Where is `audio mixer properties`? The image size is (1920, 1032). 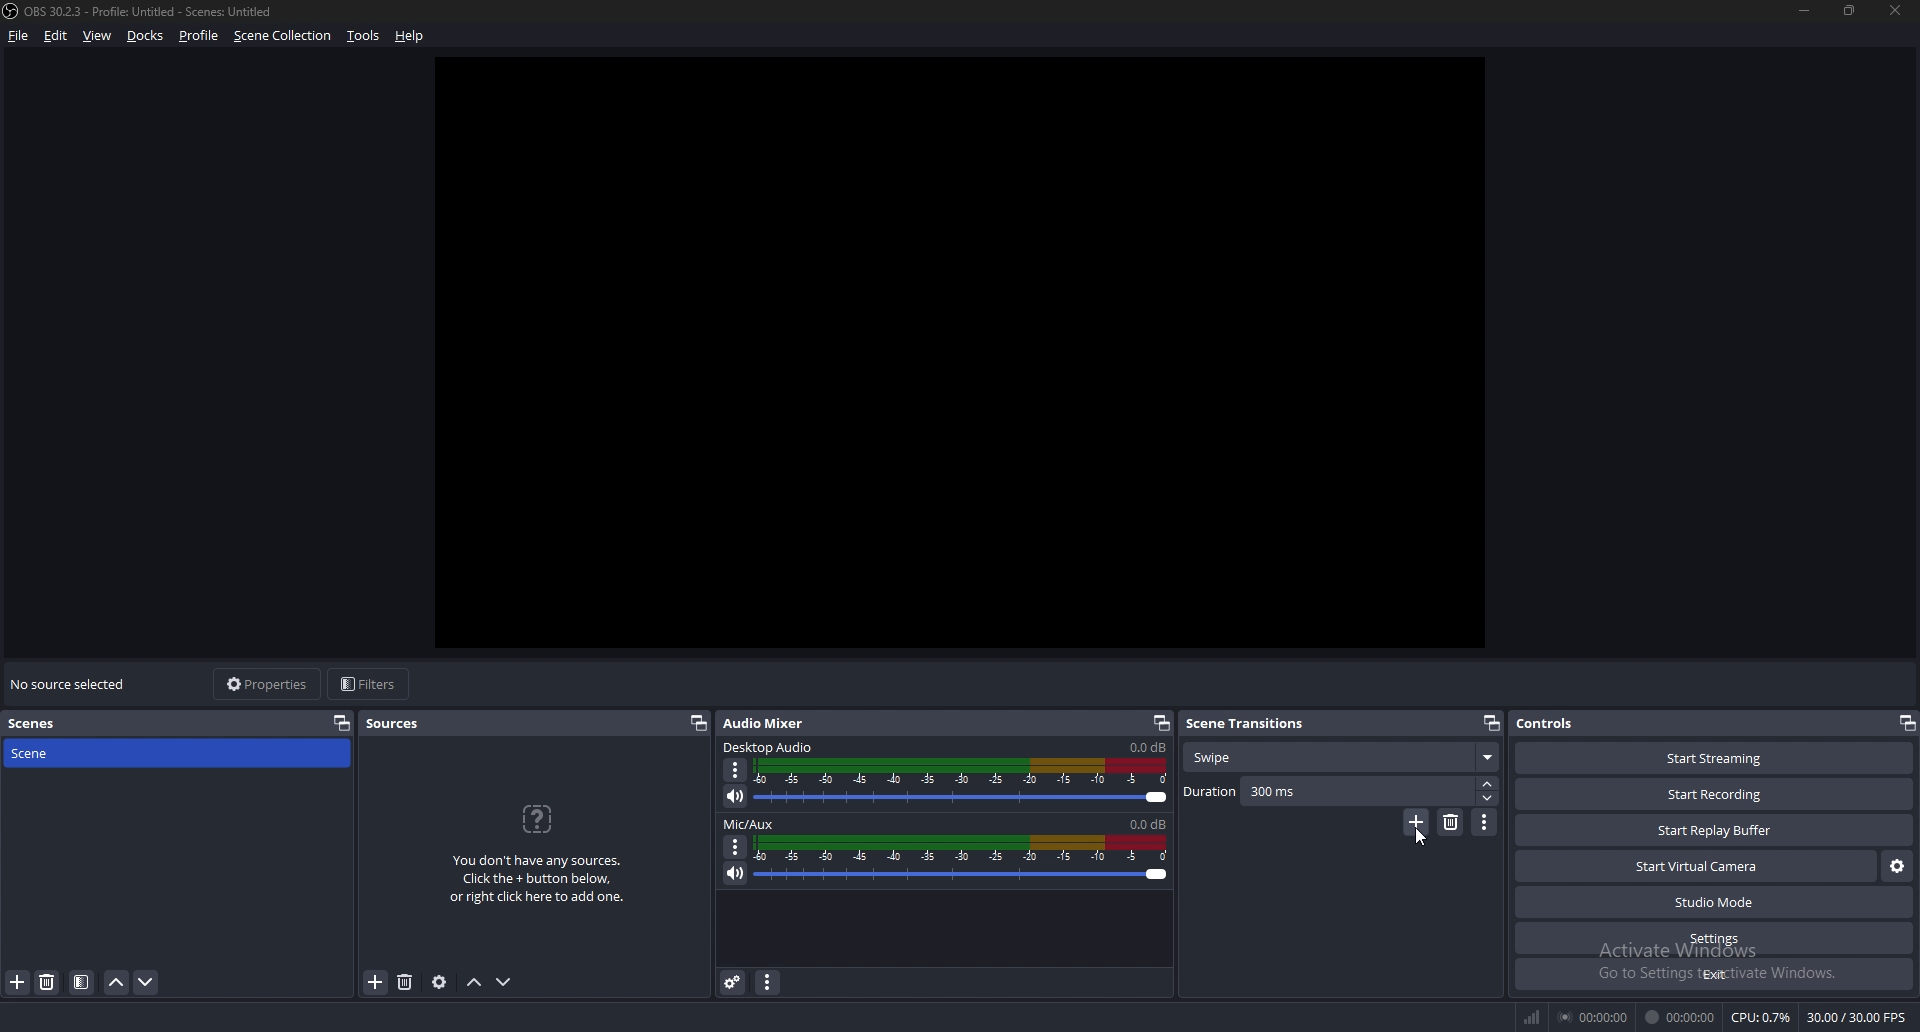 audio mixer properties is located at coordinates (769, 983).